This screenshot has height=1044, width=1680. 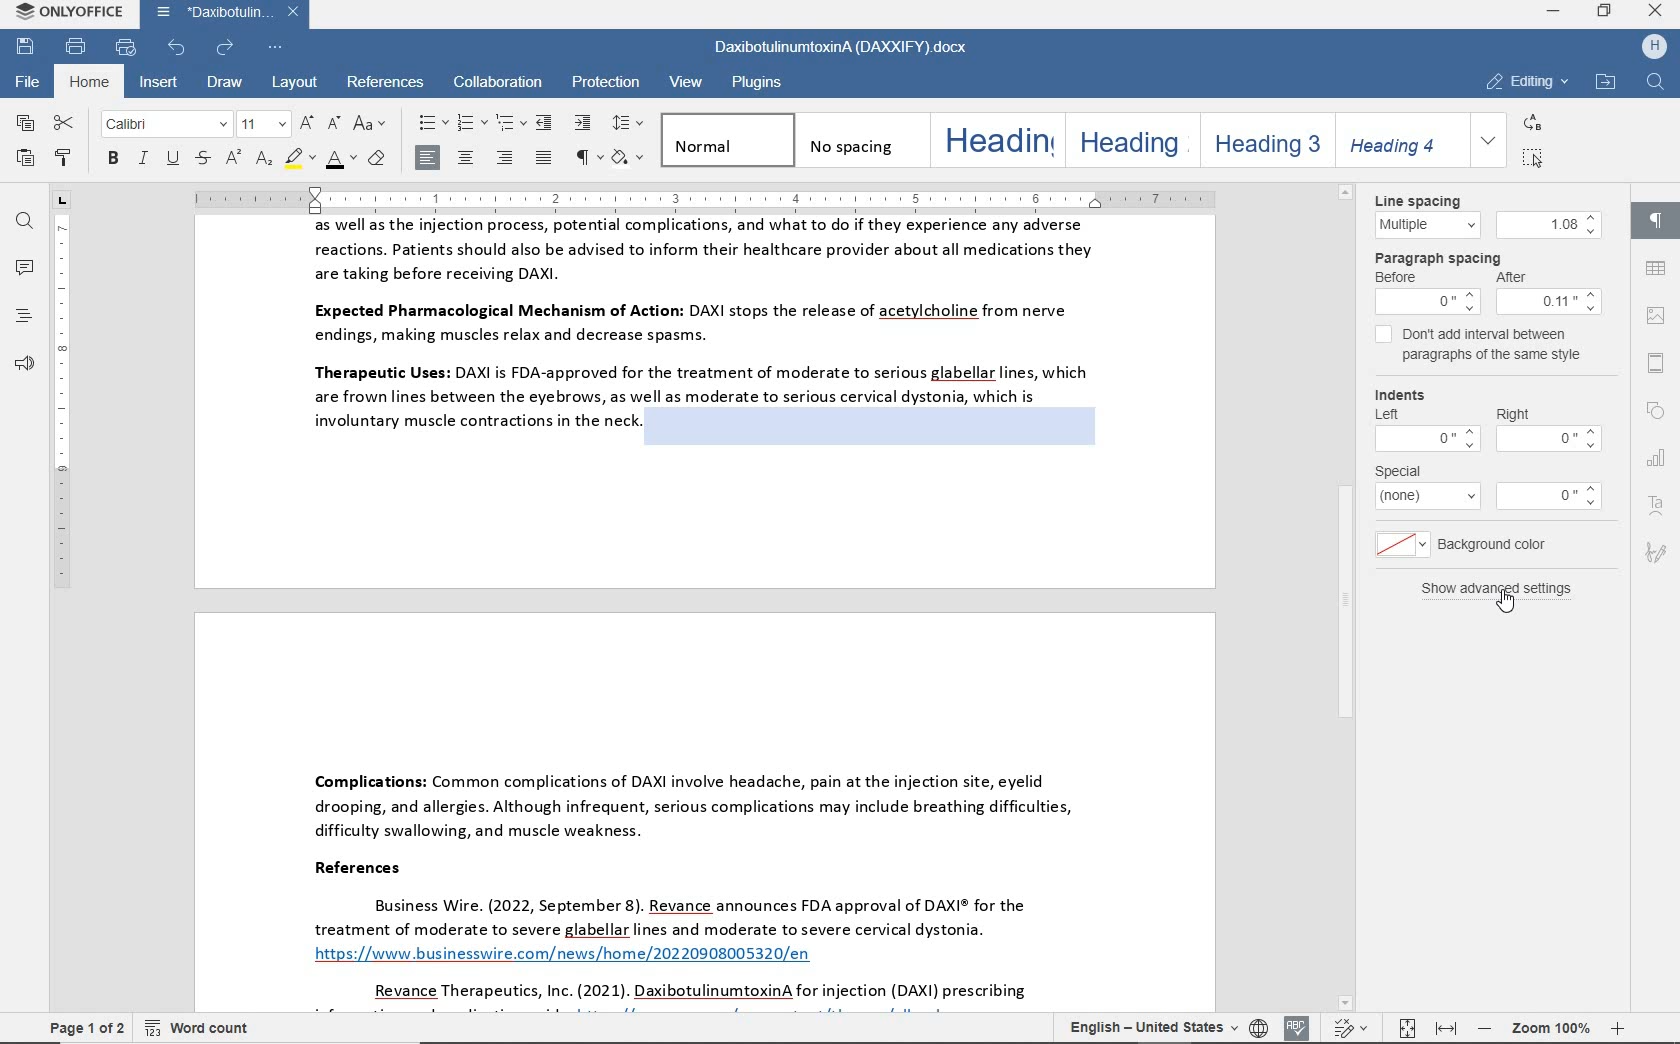 What do you see at coordinates (23, 268) in the screenshot?
I see `comments` at bounding box center [23, 268].